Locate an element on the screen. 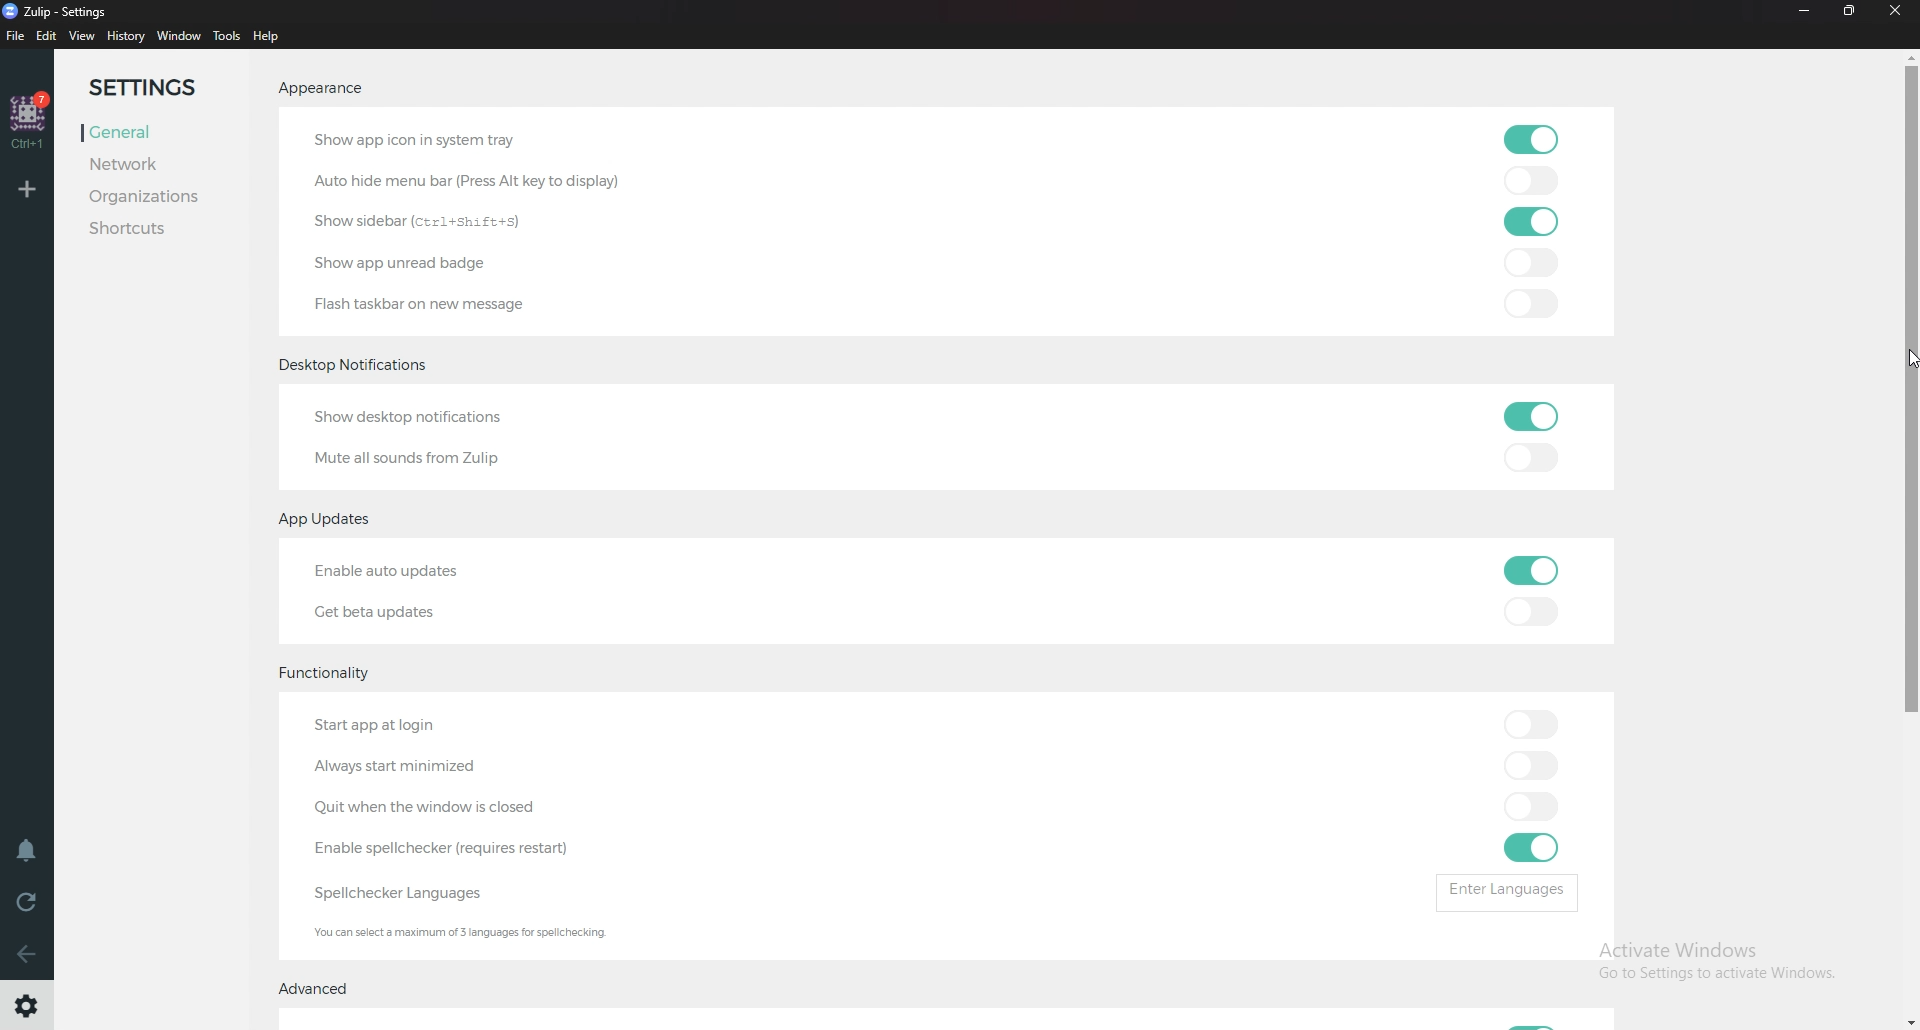 The width and height of the screenshot is (1920, 1030). toggle is located at coordinates (1530, 806).